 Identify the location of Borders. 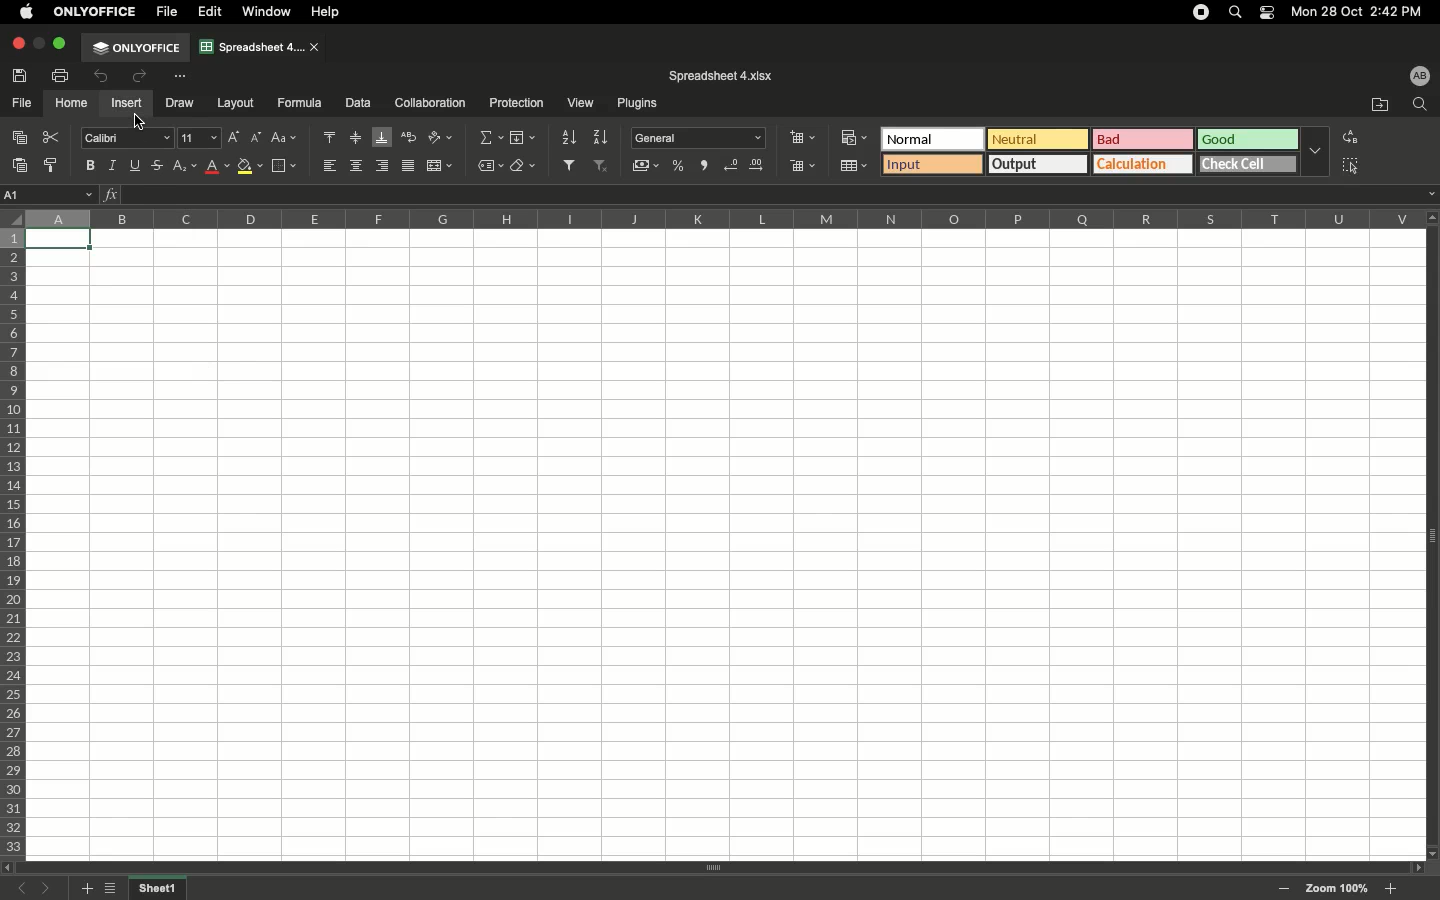
(284, 166).